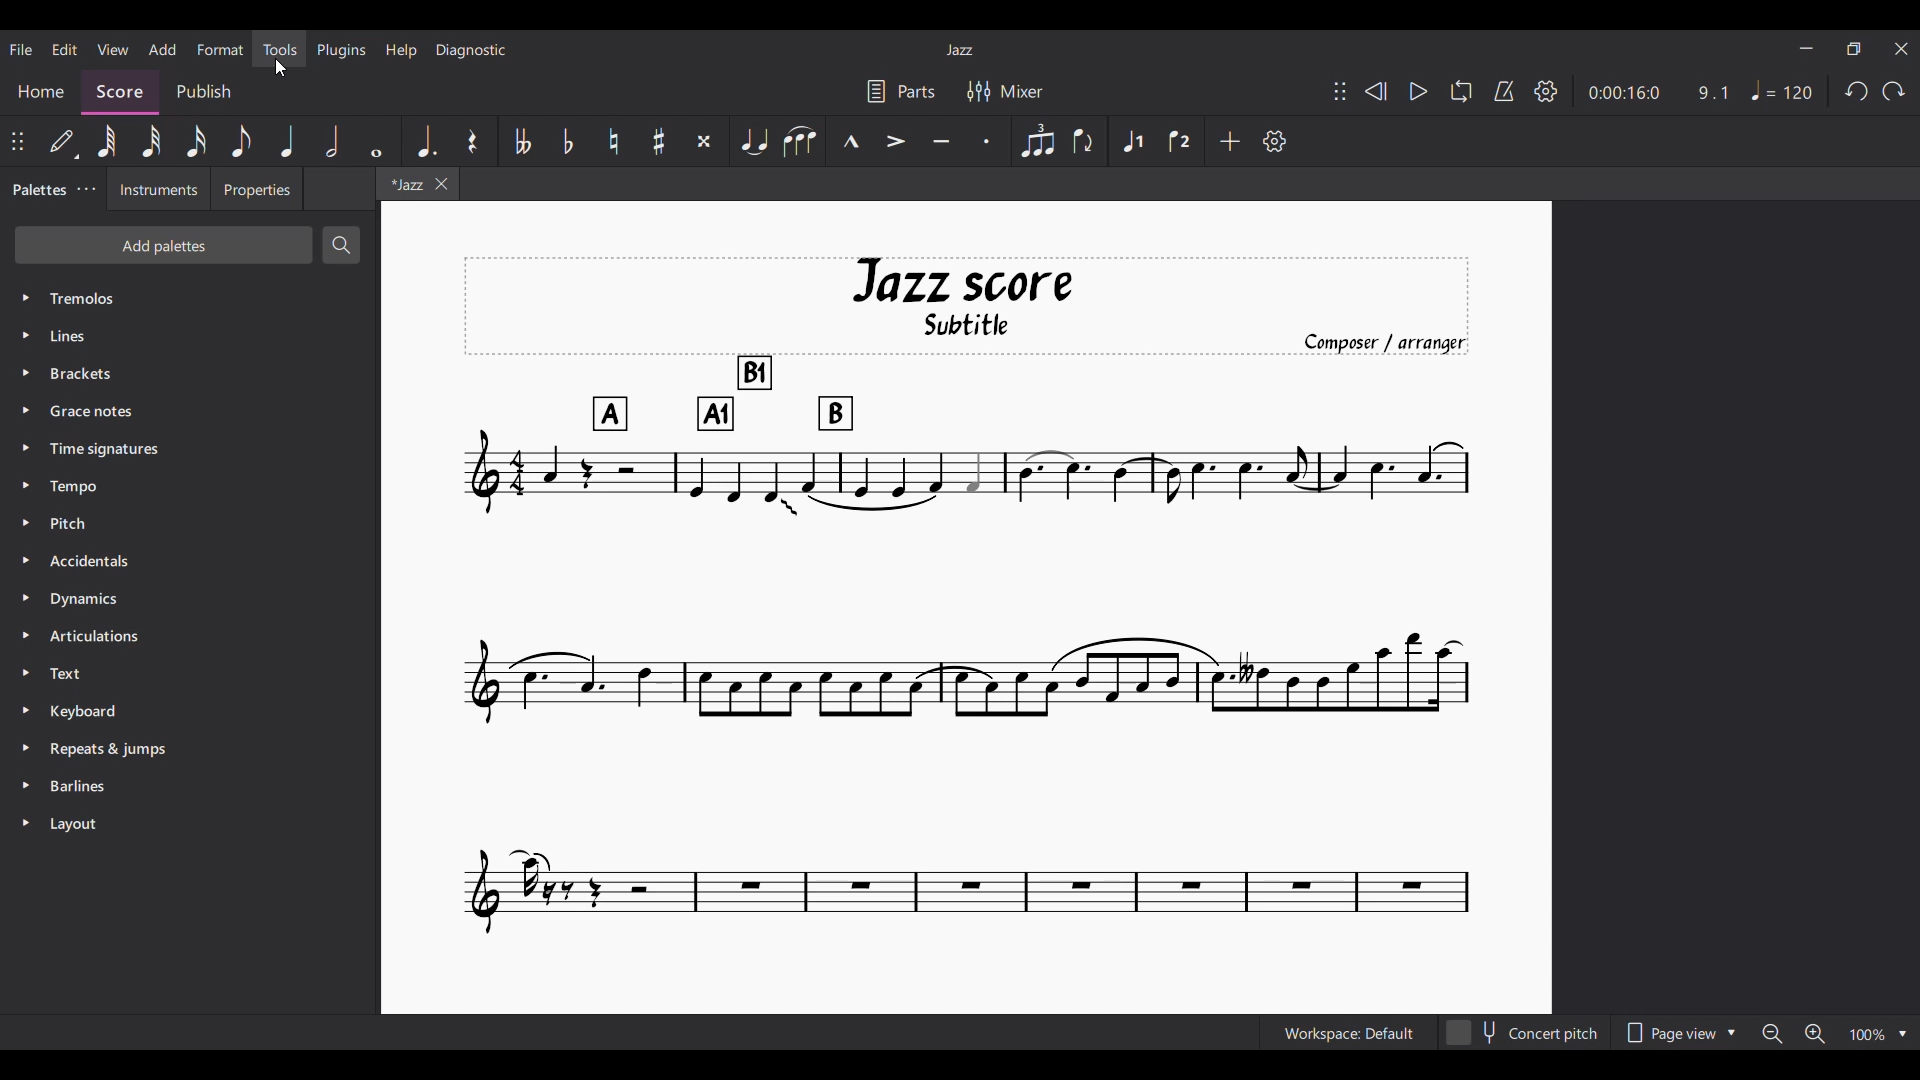 This screenshot has height=1080, width=1920. I want to click on Accidentals, so click(190, 561).